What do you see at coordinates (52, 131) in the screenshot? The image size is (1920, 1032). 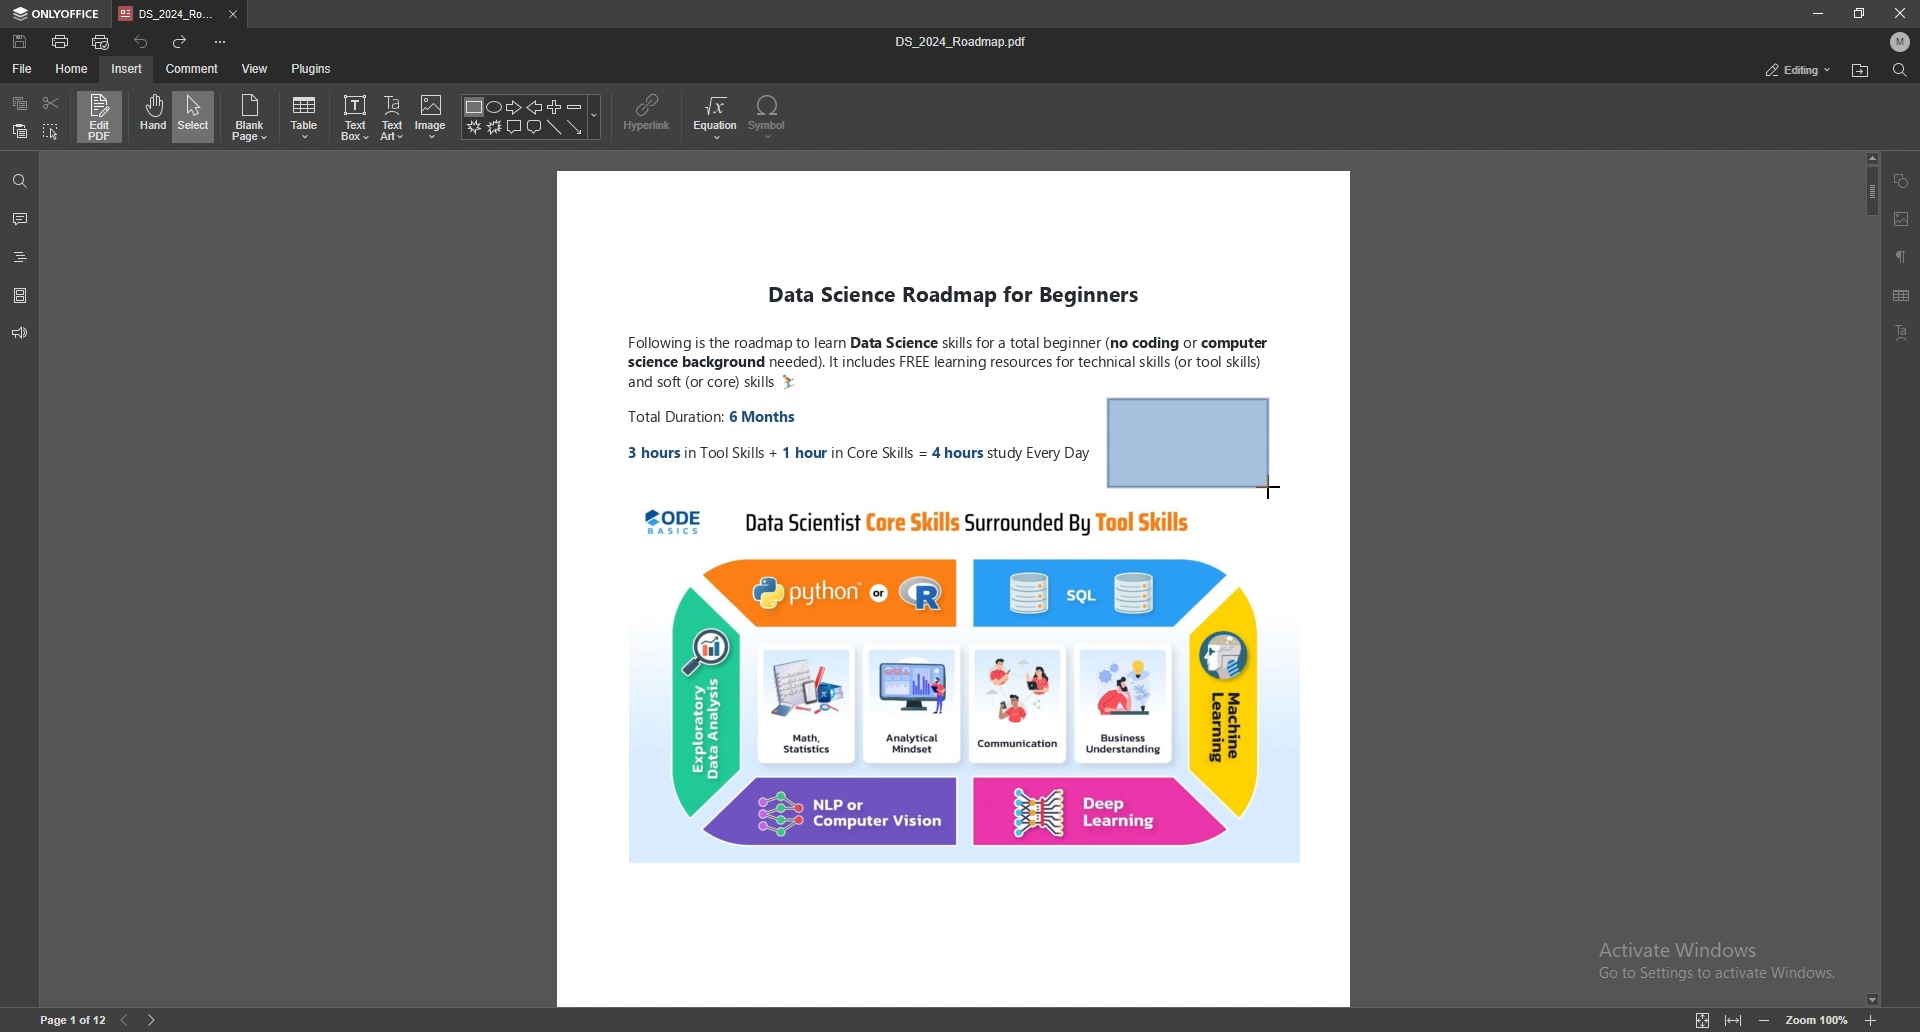 I see `select` at bounding box center [52, 131].